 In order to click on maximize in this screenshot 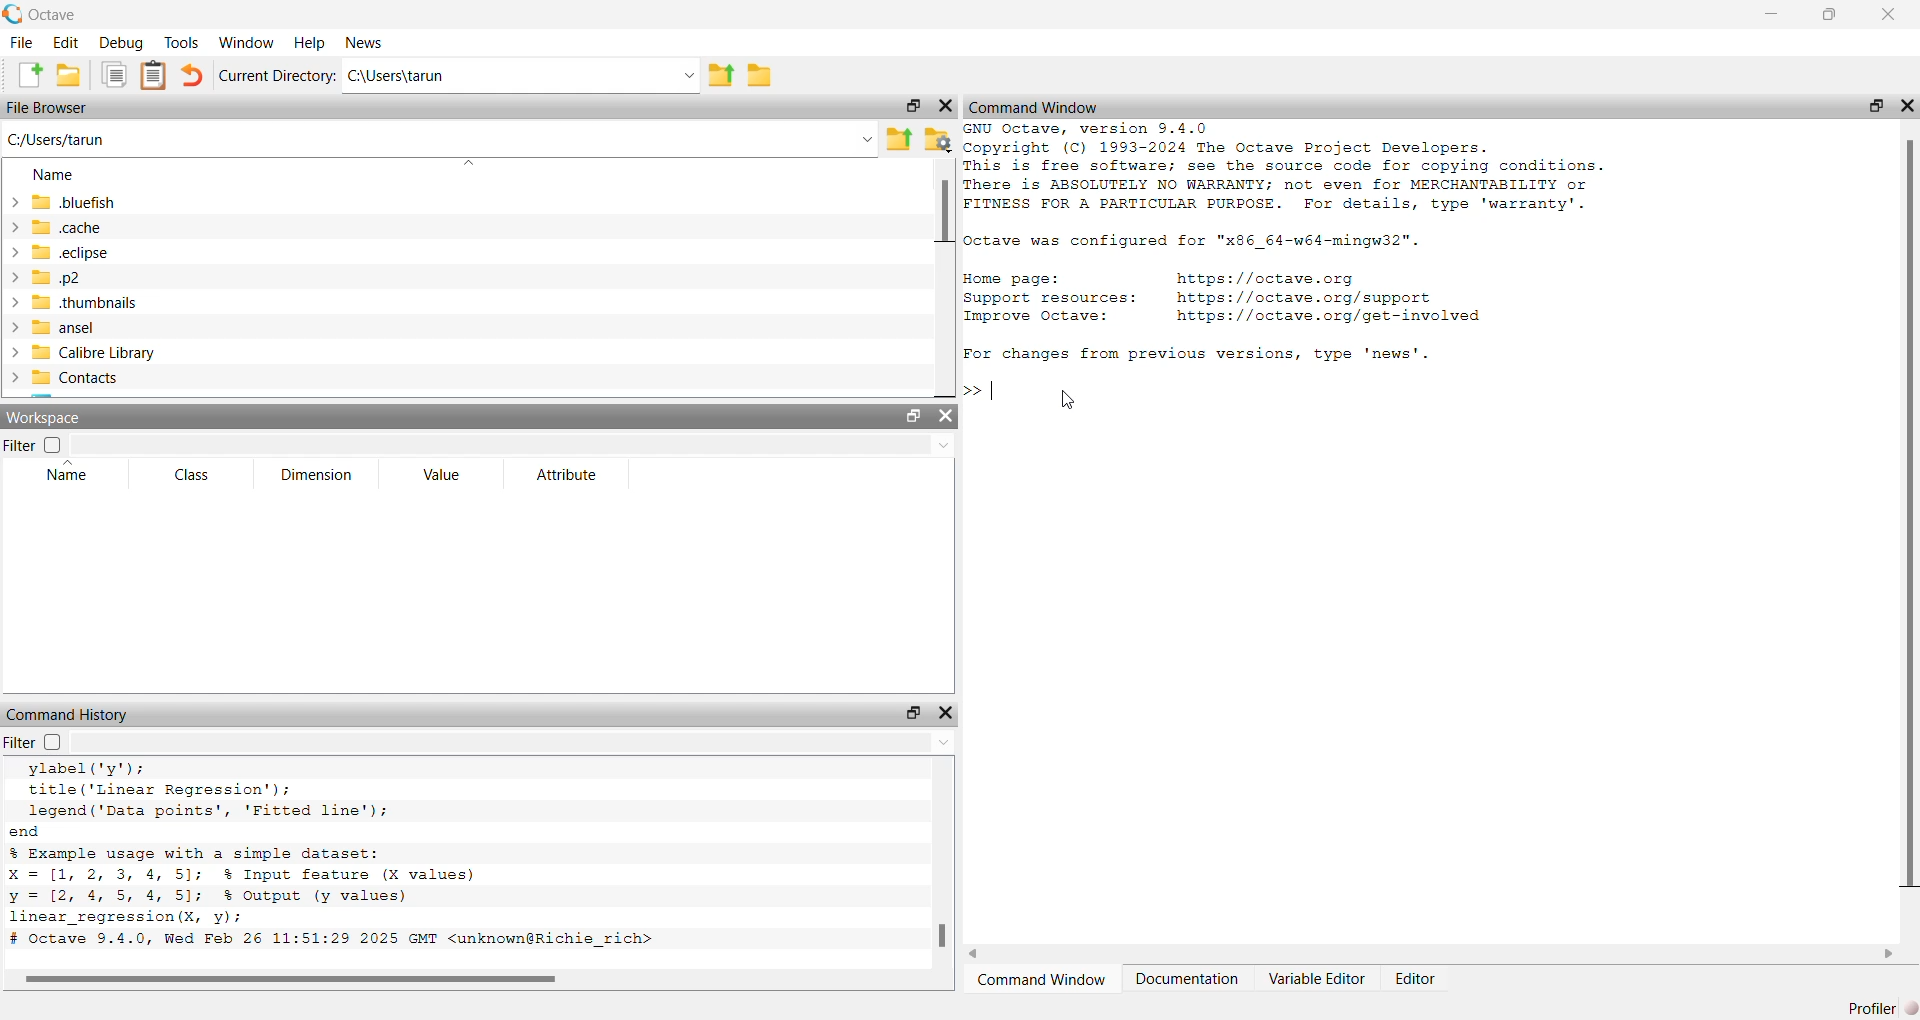, I will do `click(1833, 13)`.